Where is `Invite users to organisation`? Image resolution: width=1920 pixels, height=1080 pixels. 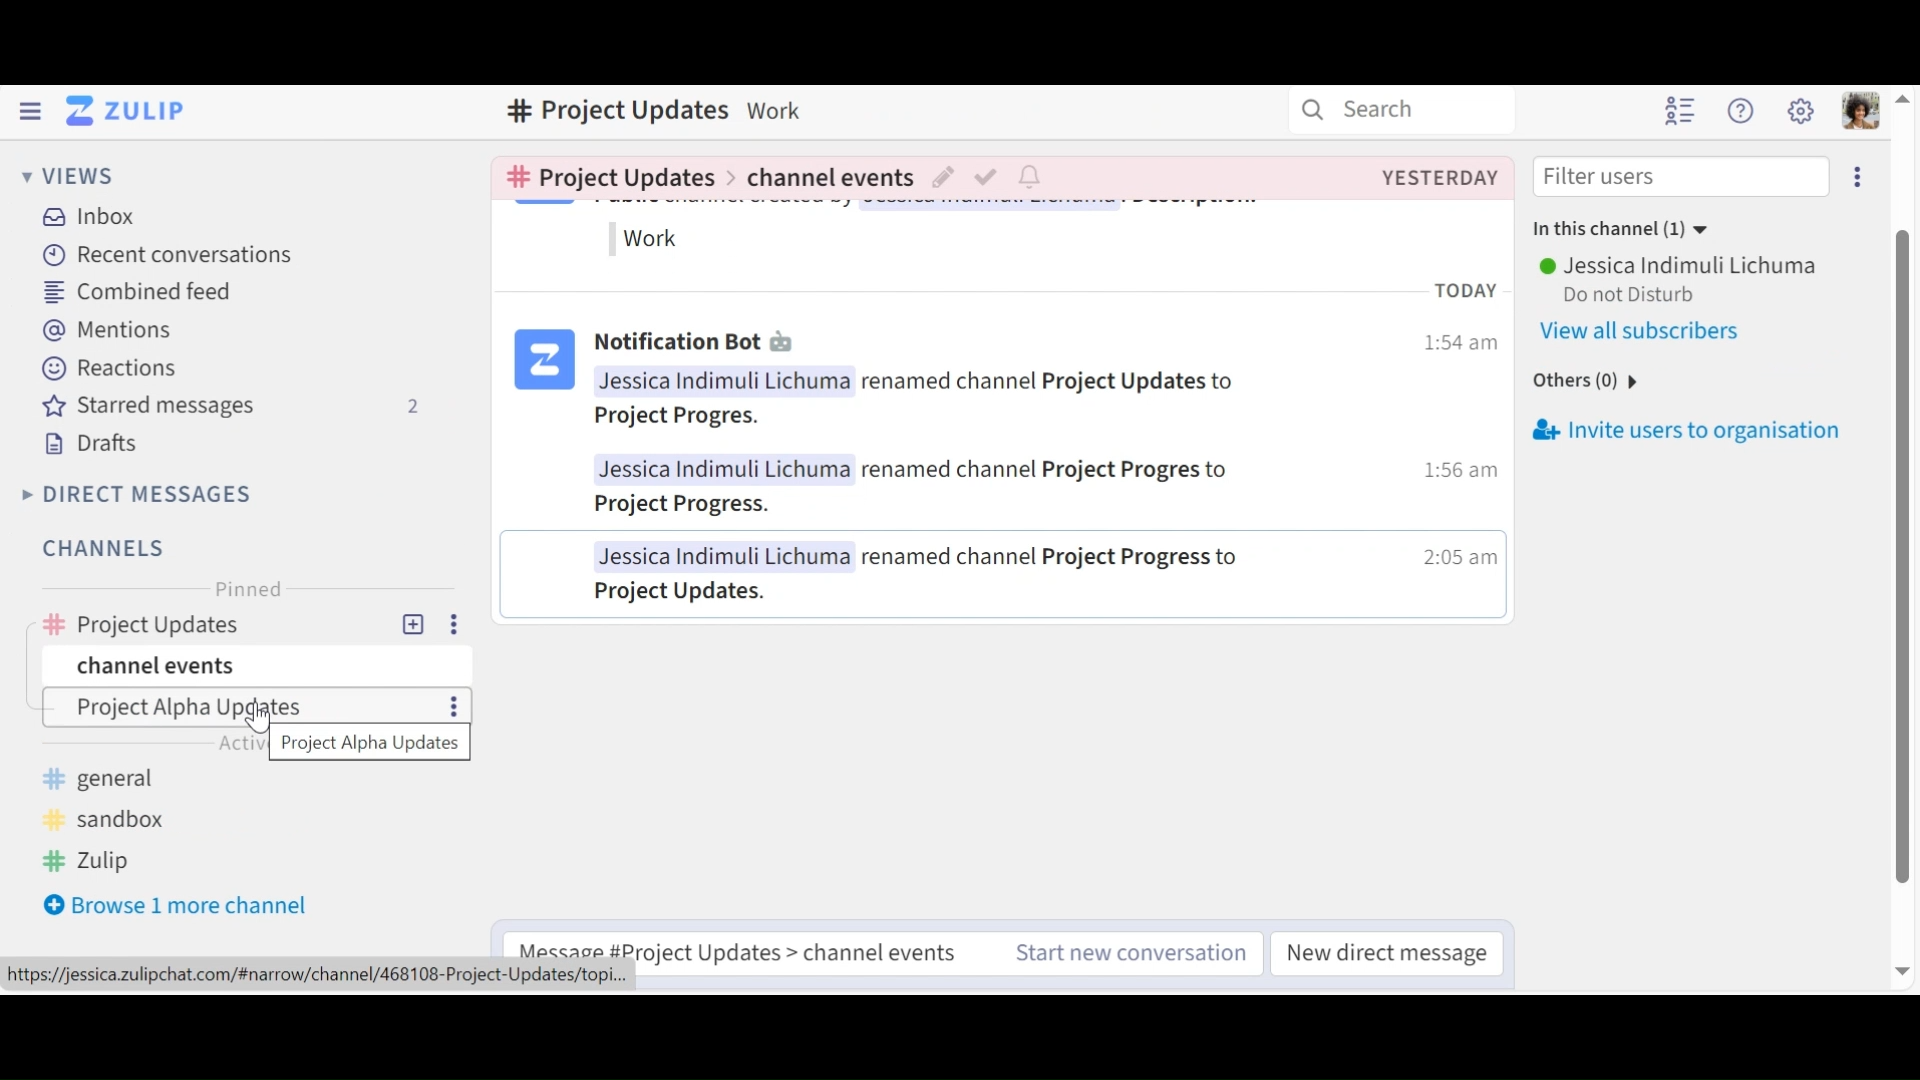
Invite users to organisation is located at coordinates (1858, 177).